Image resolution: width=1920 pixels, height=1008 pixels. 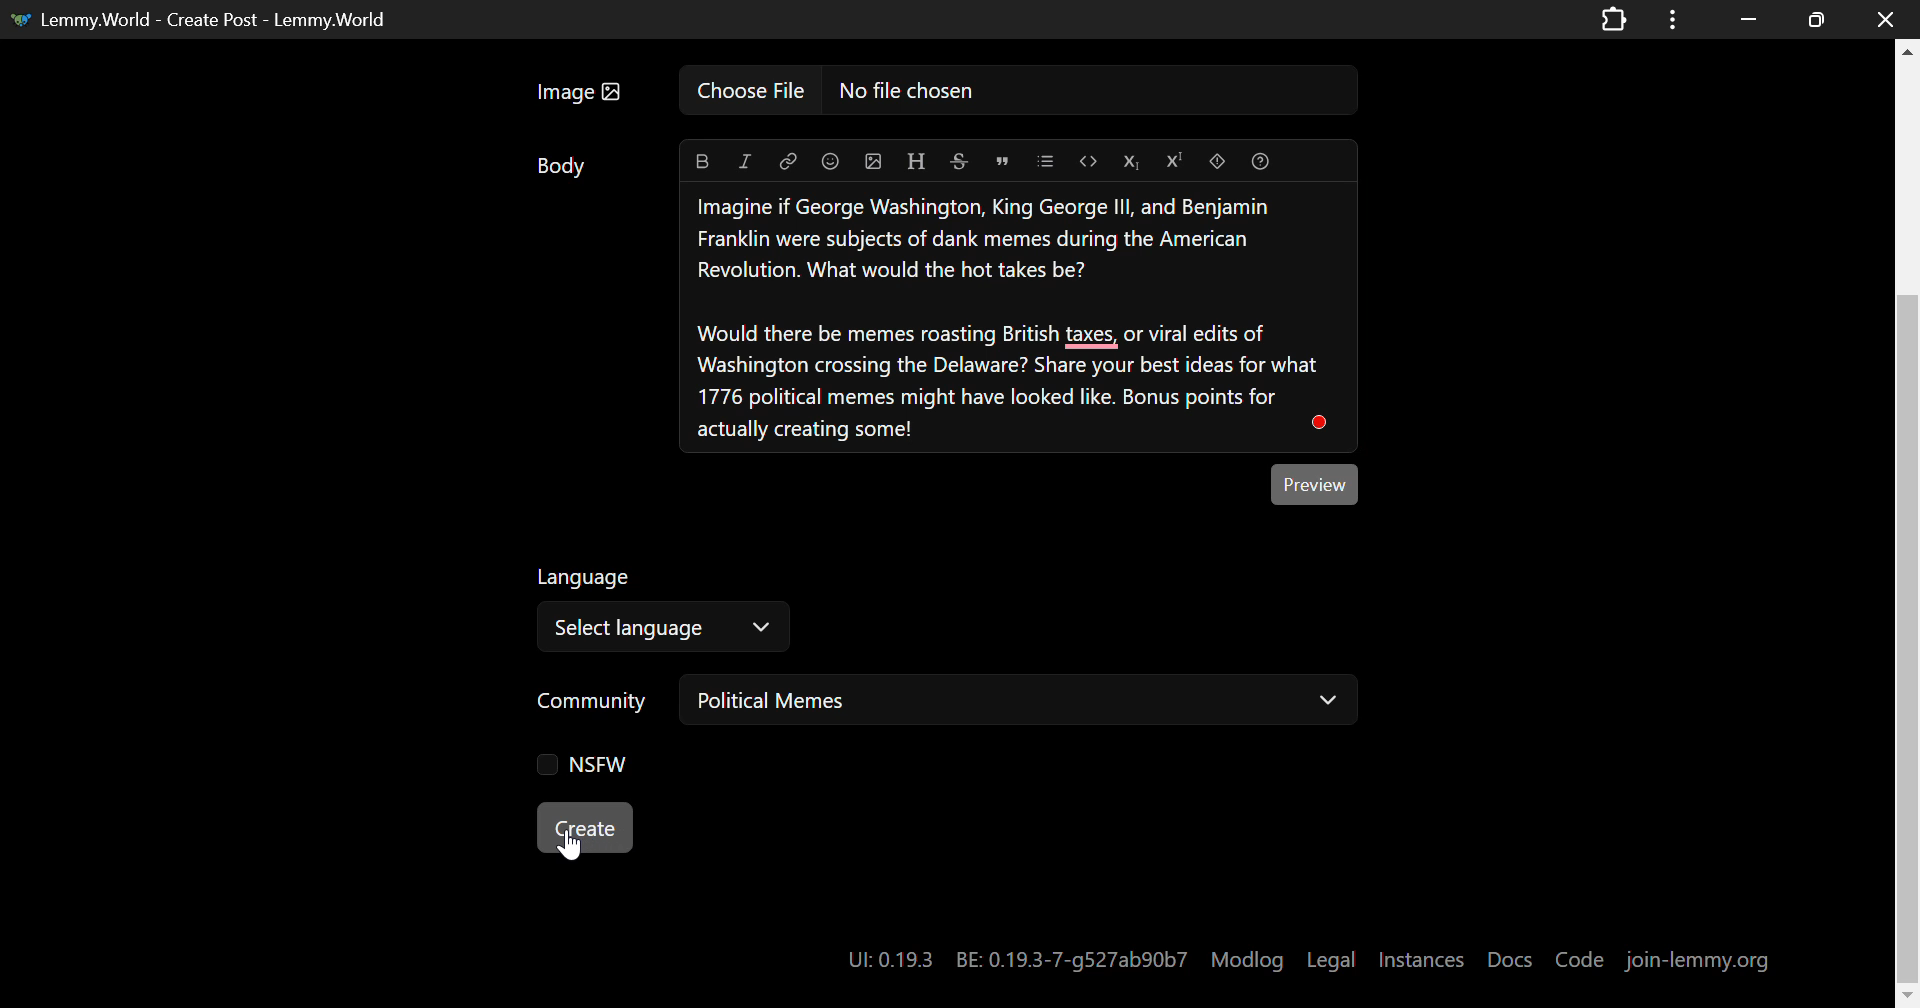 What do you see at coordinates (832, 163) in the screenshot?
I see `Insert Emoji` at bounding box center [832, 163].